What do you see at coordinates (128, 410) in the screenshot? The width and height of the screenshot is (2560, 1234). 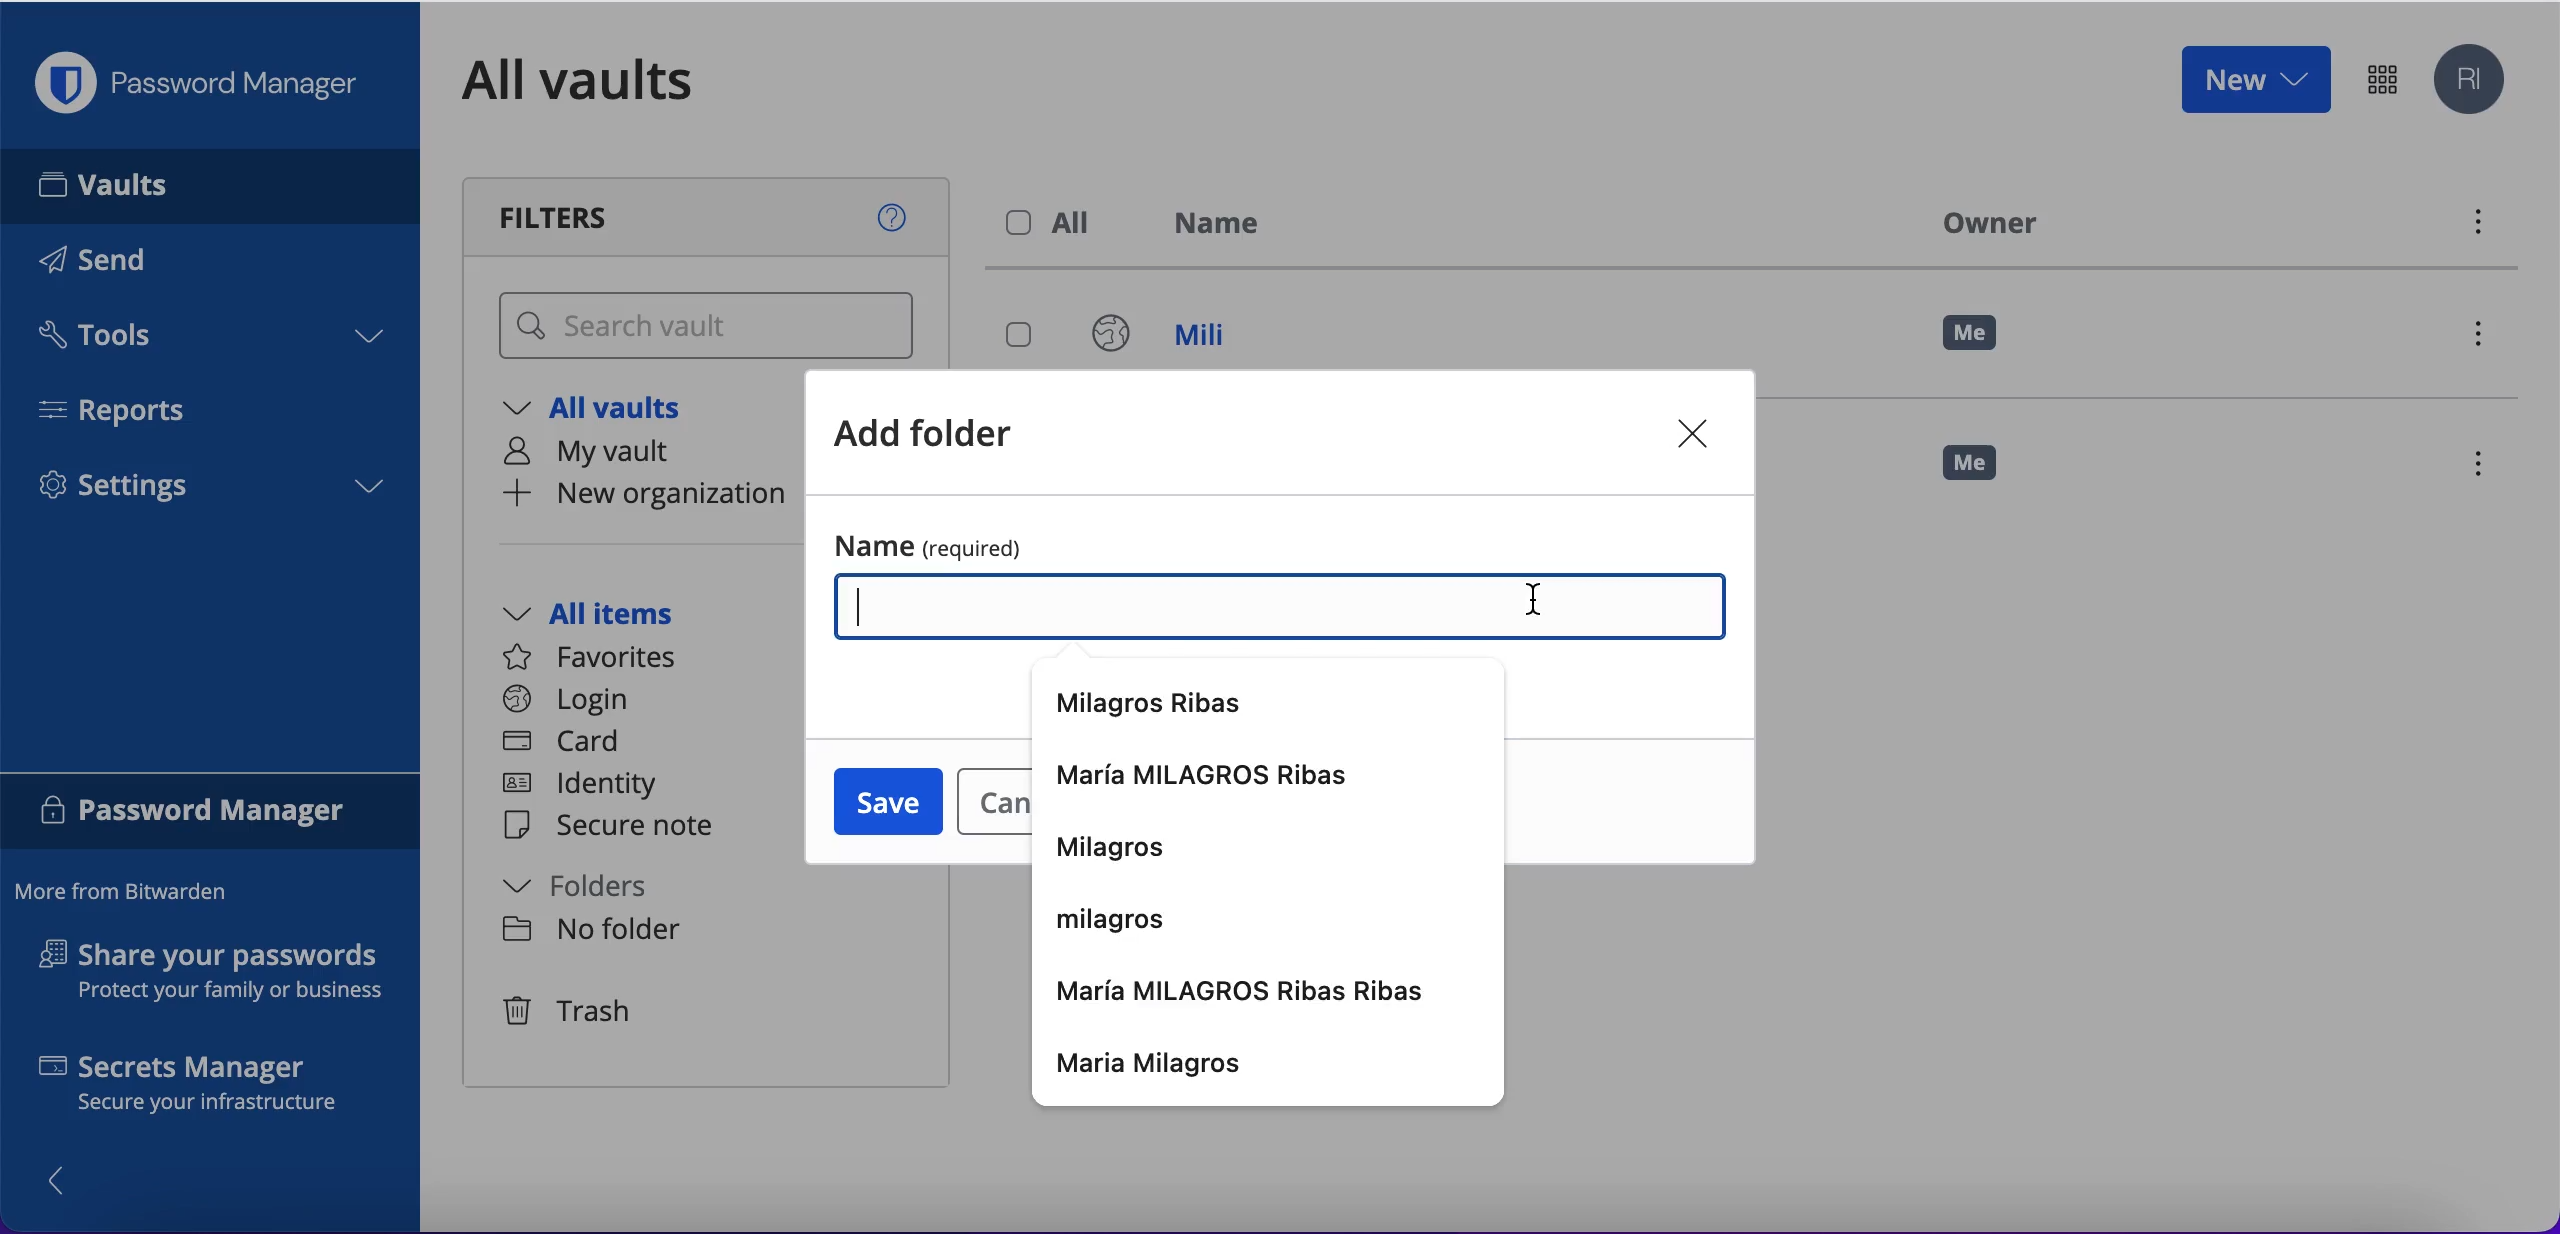 I see `reports` at bounding box center [128, 410].